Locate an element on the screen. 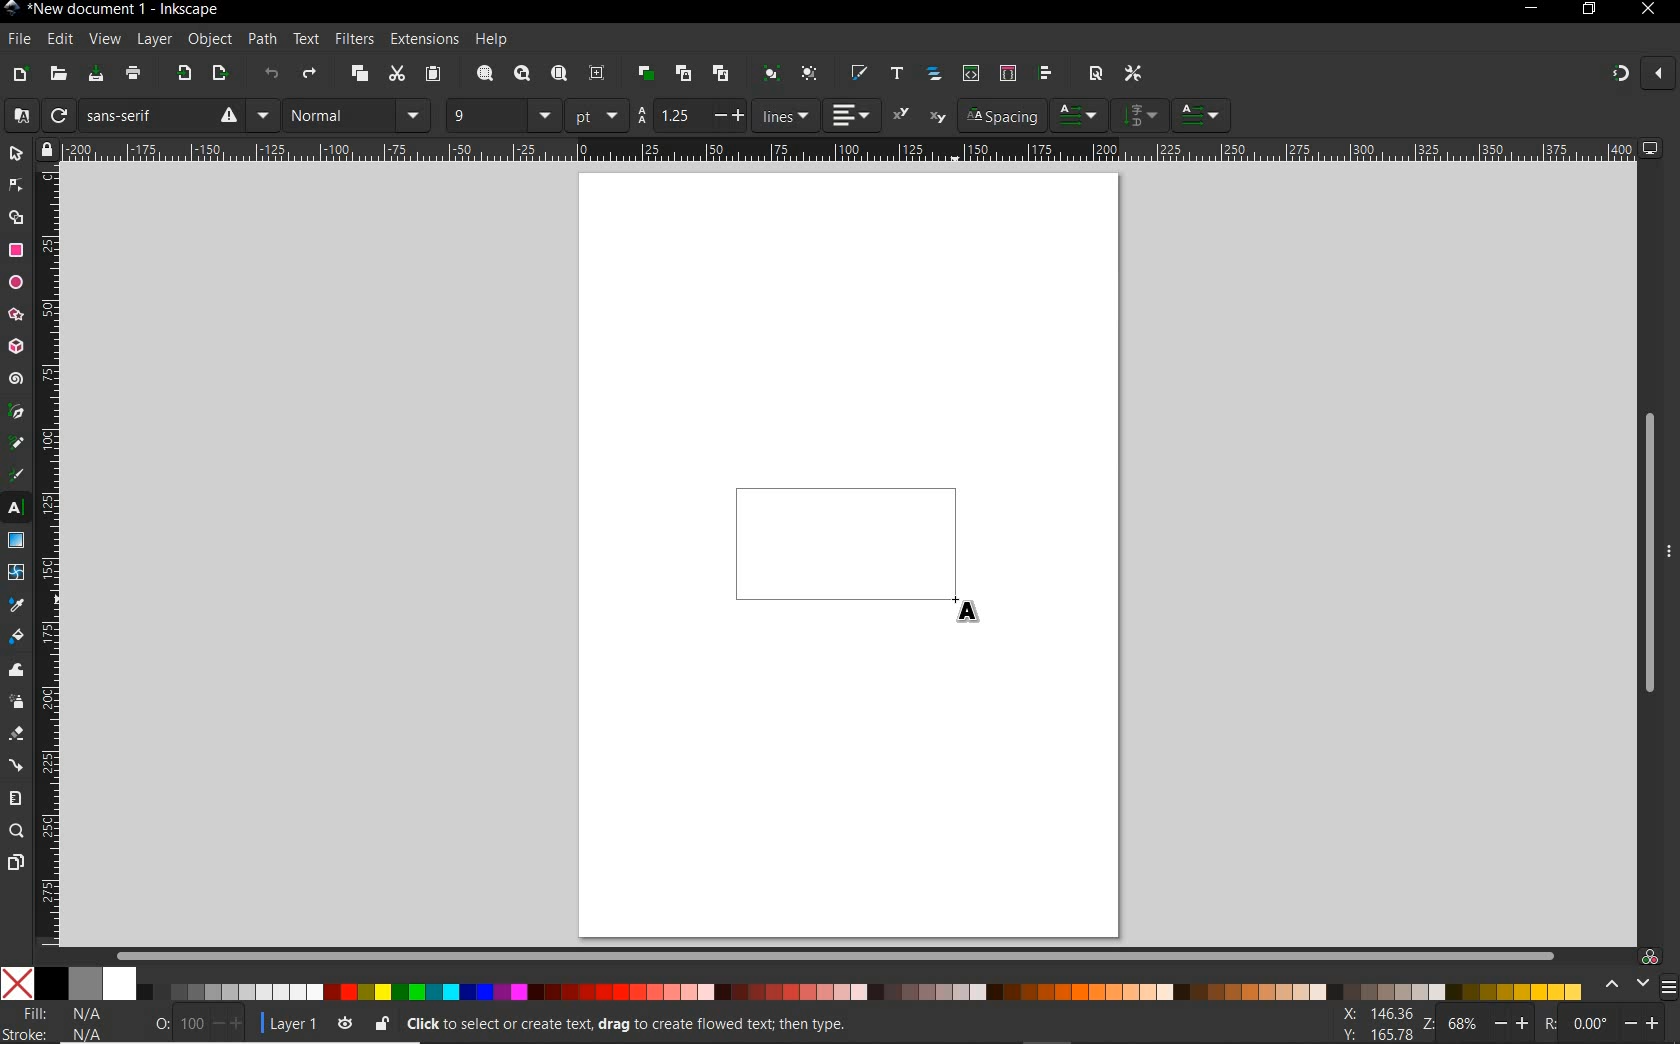  open export is located at coordinates (219, 75).